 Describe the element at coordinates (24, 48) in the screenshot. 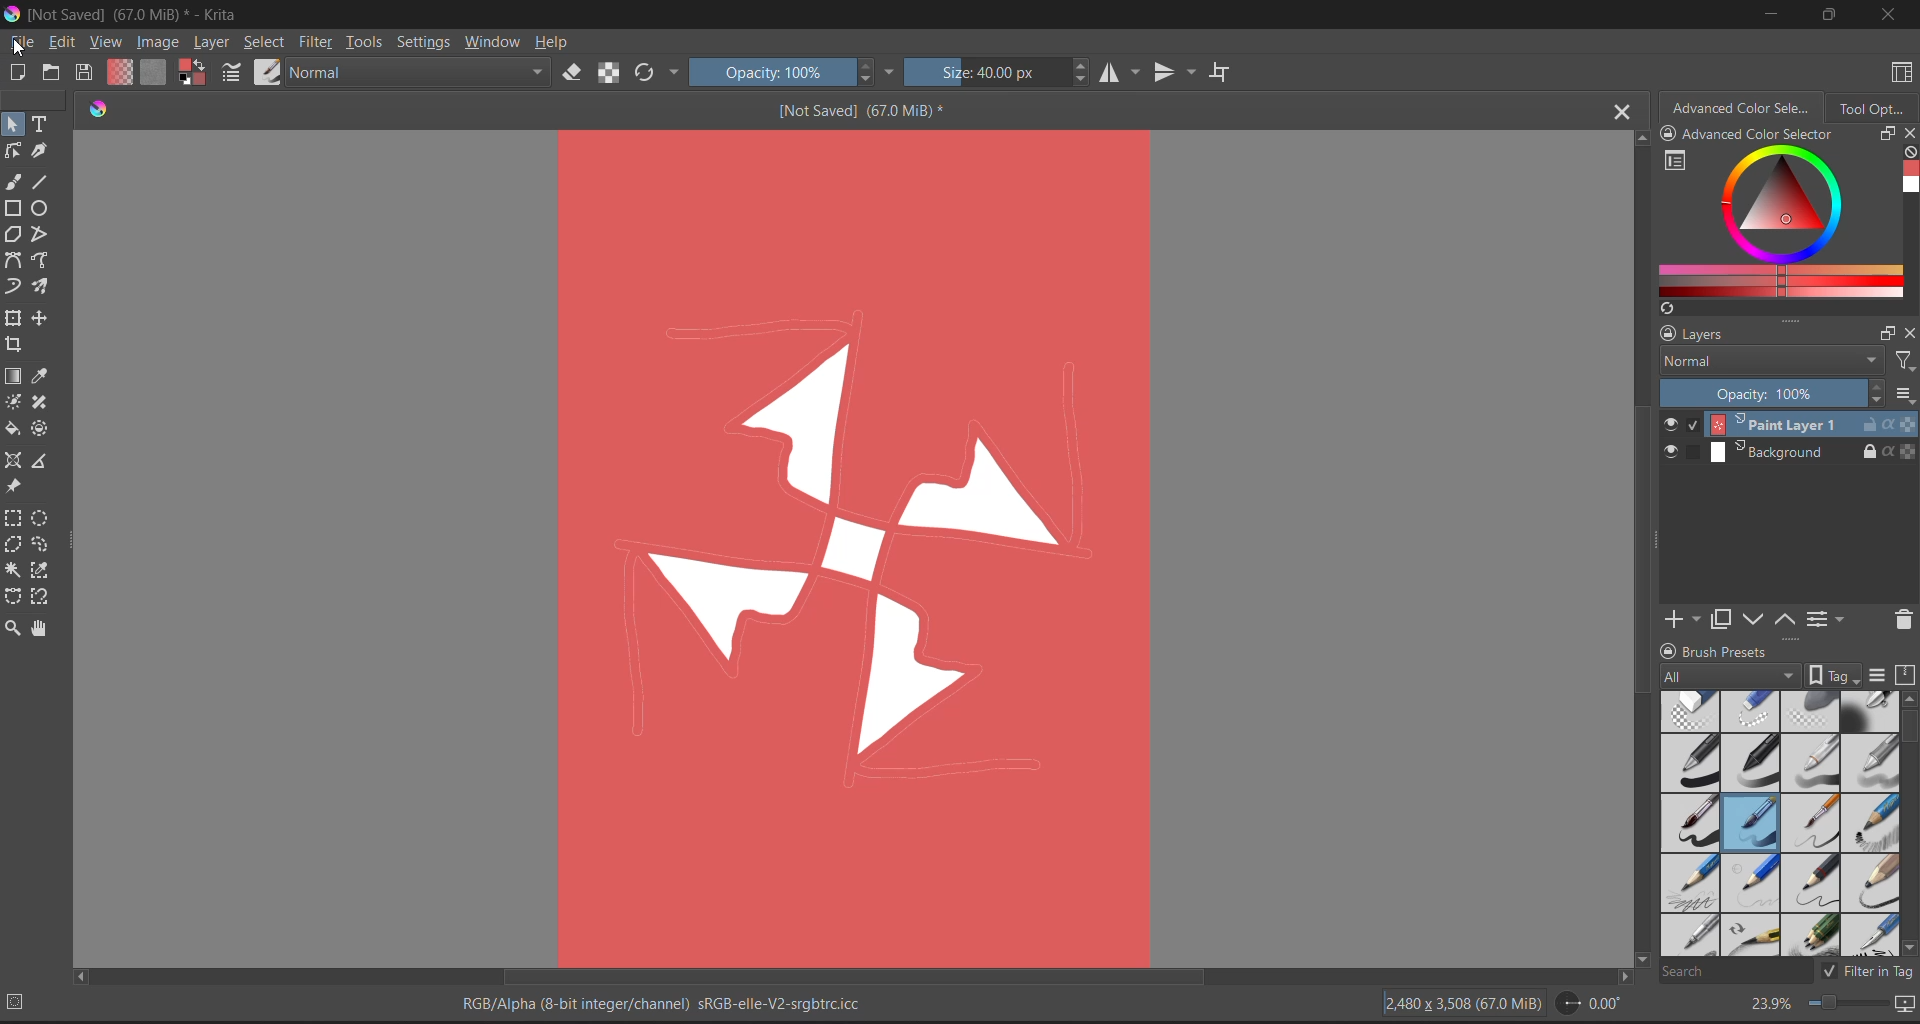

I see `cursor` at that location.